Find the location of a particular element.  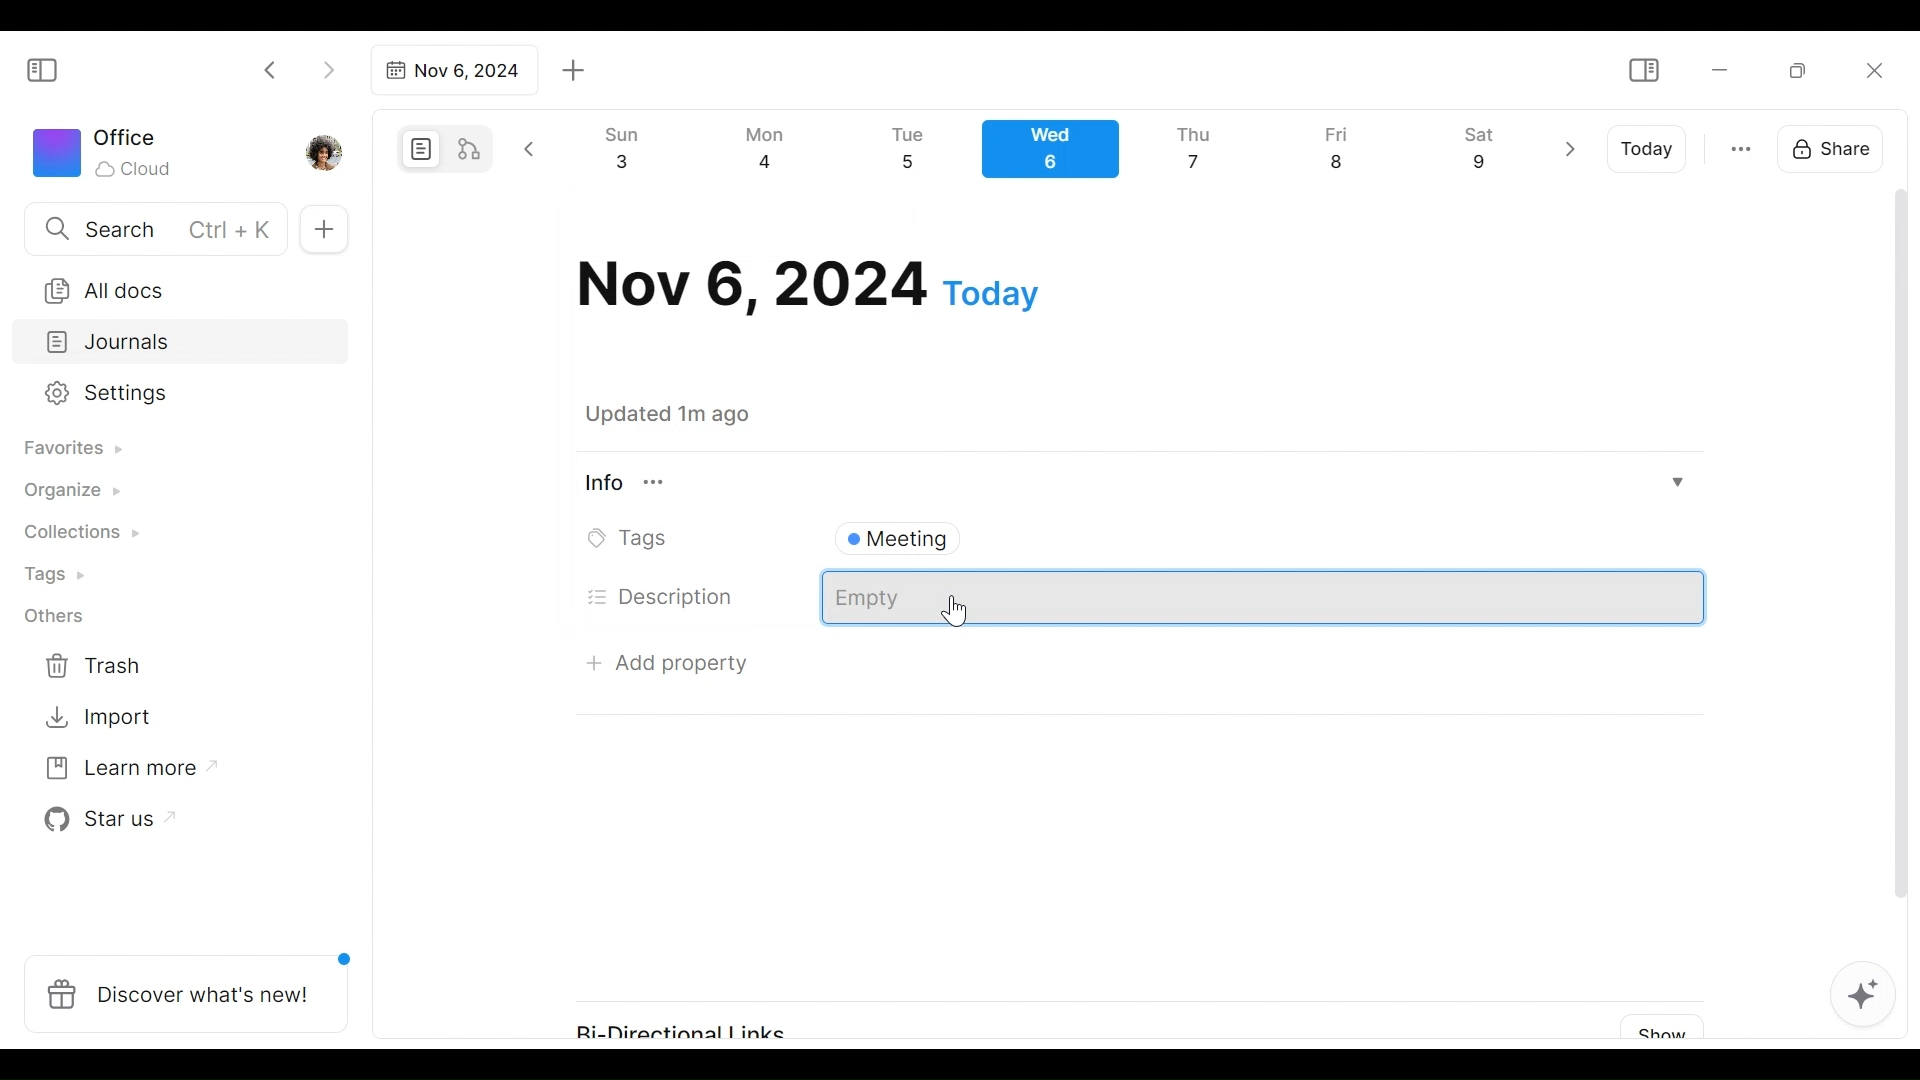

Click to go forward is located at coordinates (328, 68).